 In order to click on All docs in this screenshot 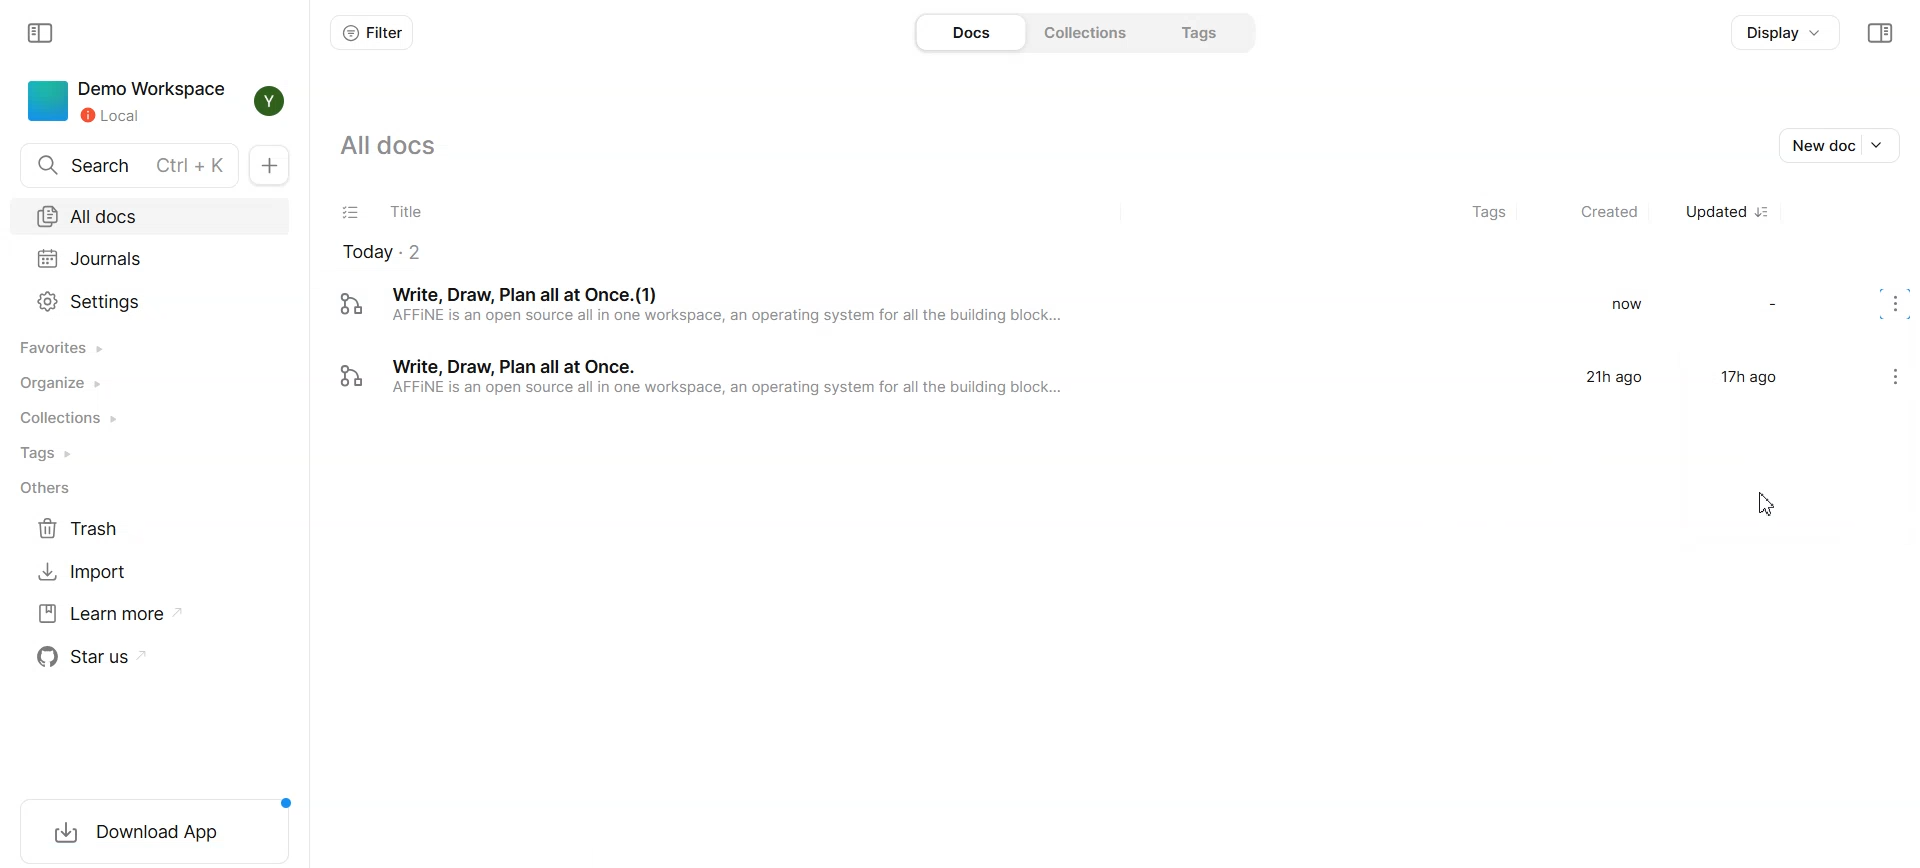, I will do `click(419, 145)`.